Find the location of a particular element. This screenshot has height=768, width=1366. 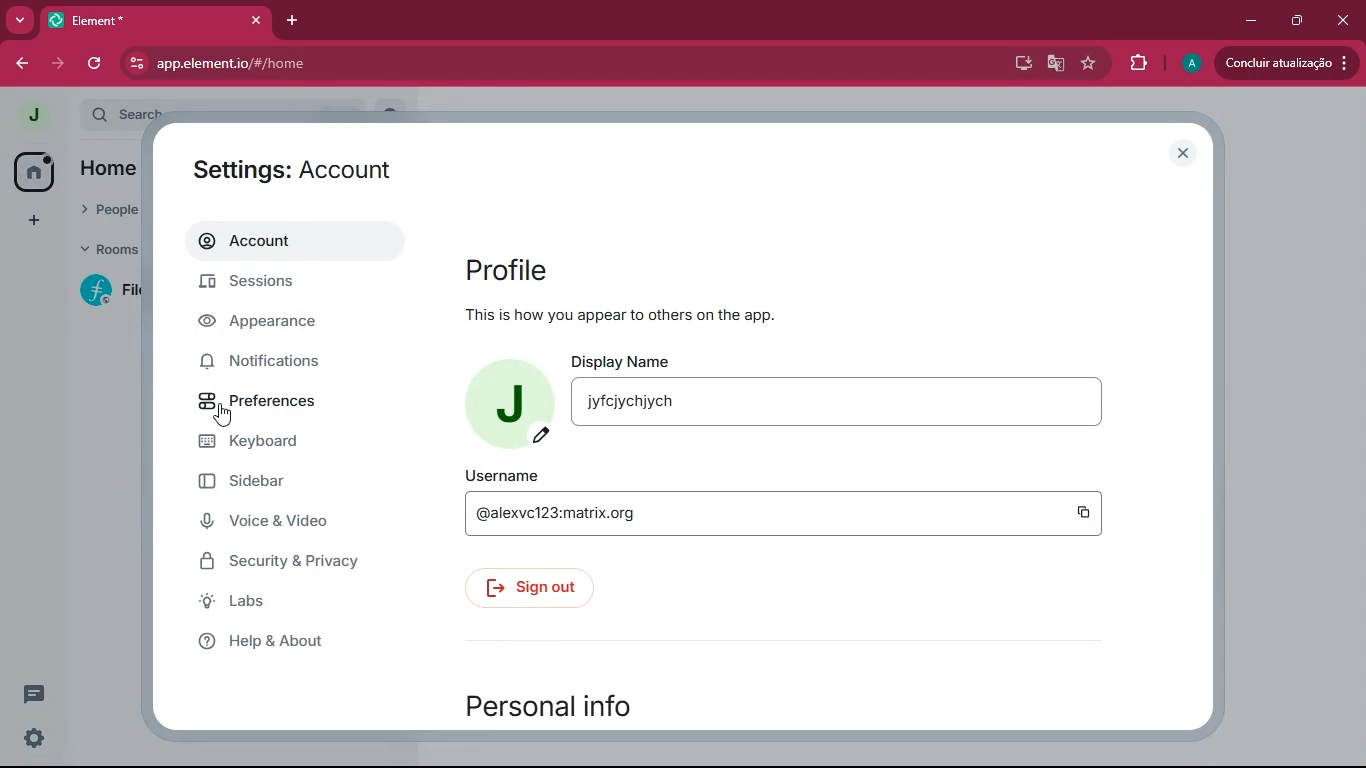

extensions is located at coordinates (1141, 65).